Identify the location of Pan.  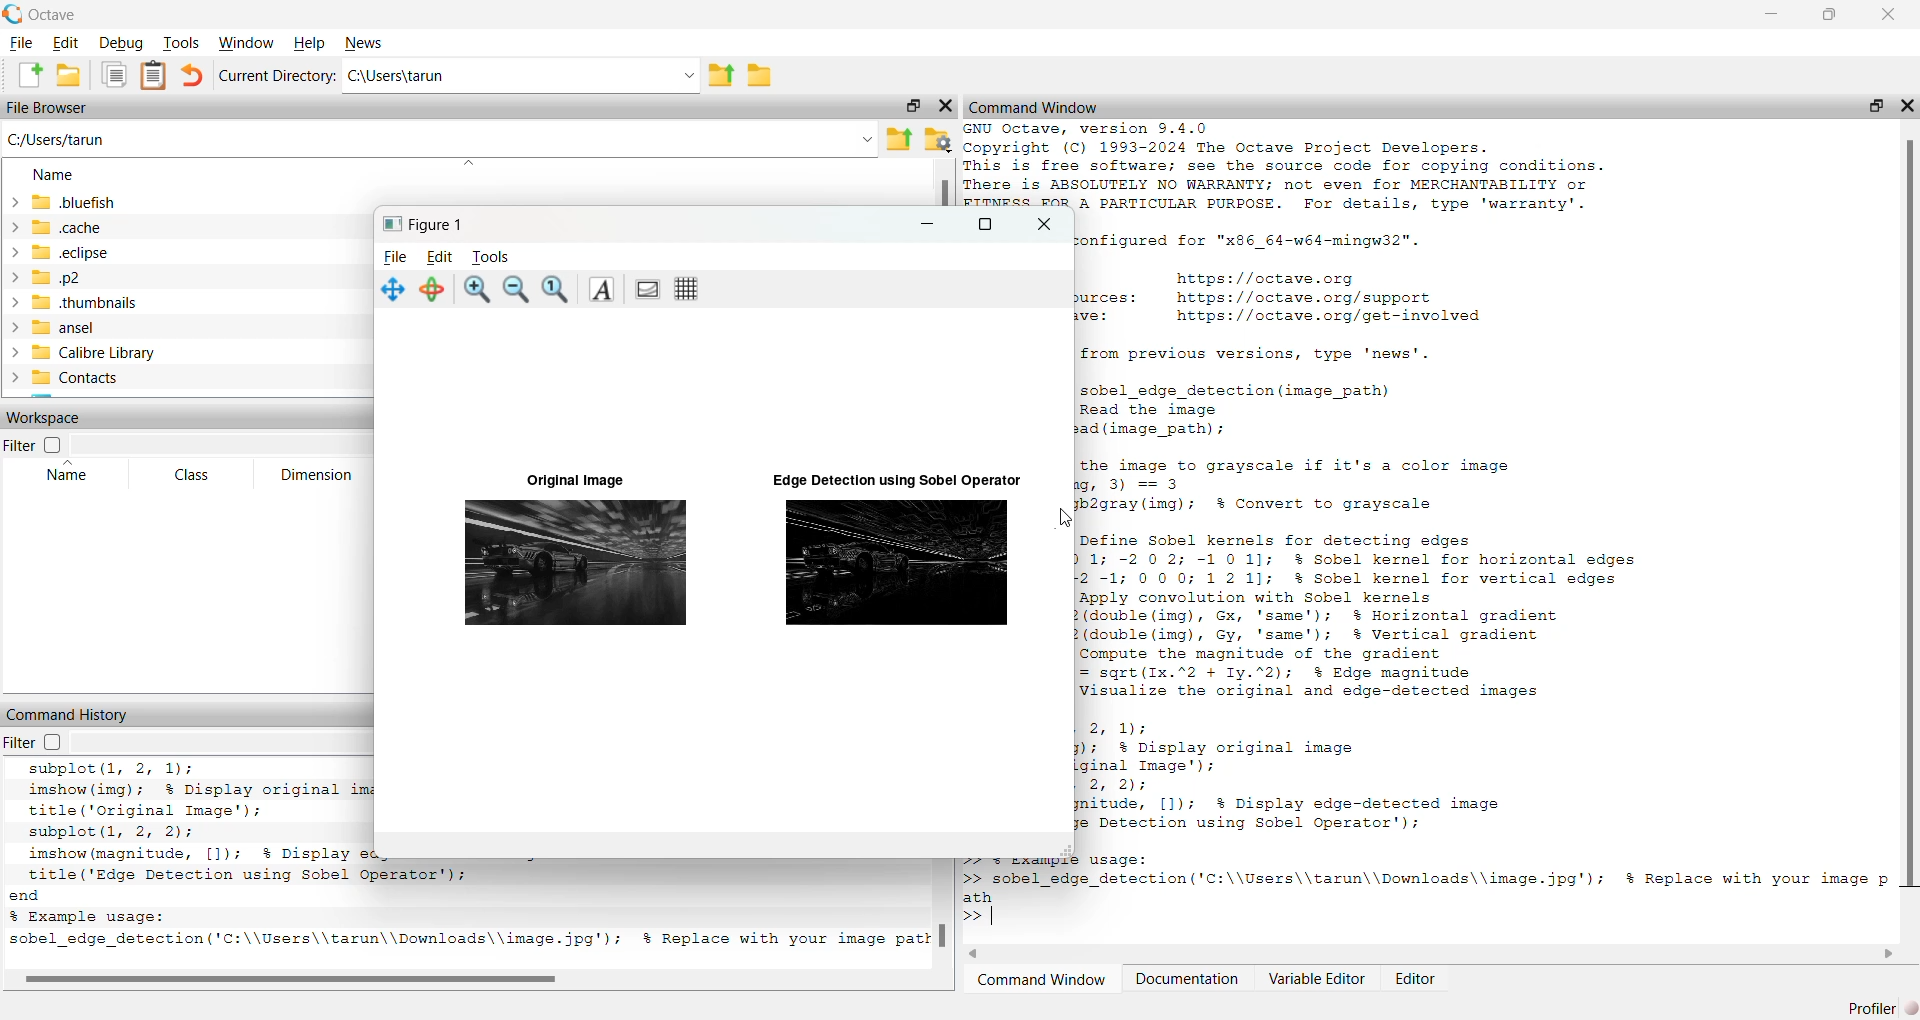
(393, 291).